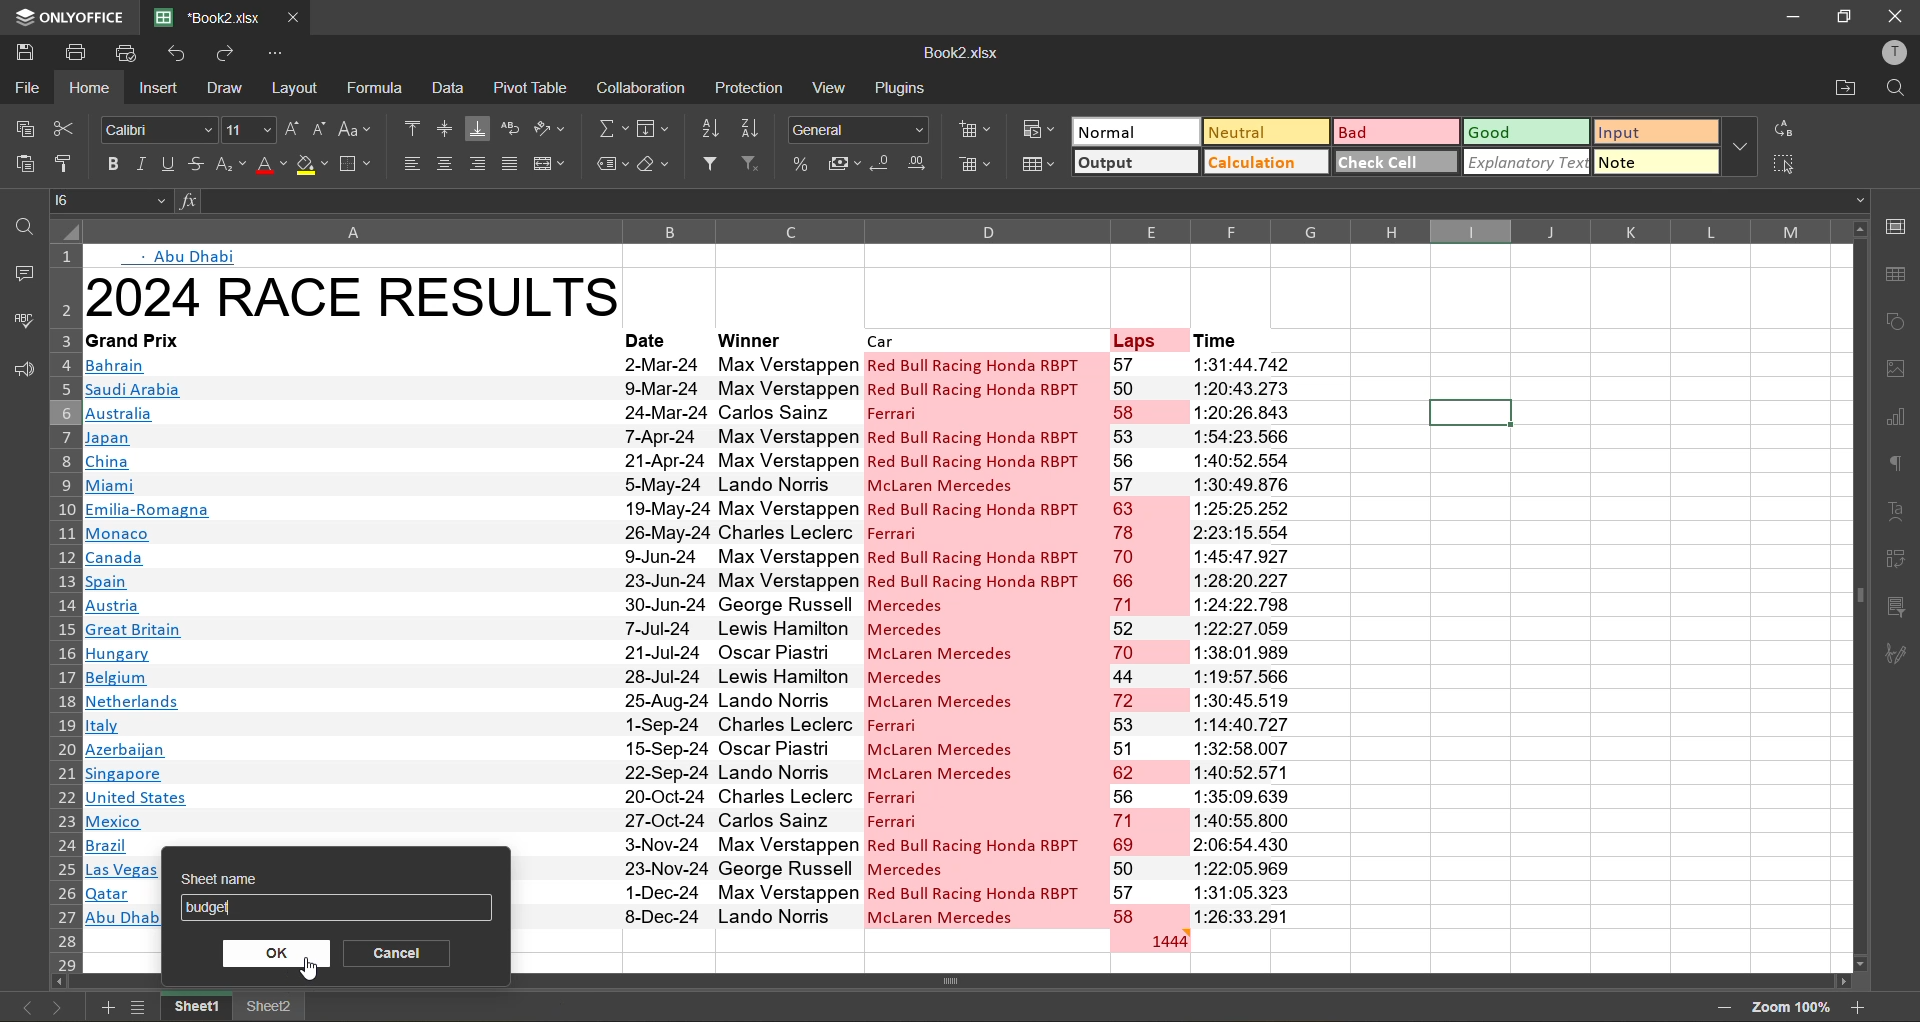  Describe the element at coordinates (351, 292) in the screenshot. I see `title` at that location.